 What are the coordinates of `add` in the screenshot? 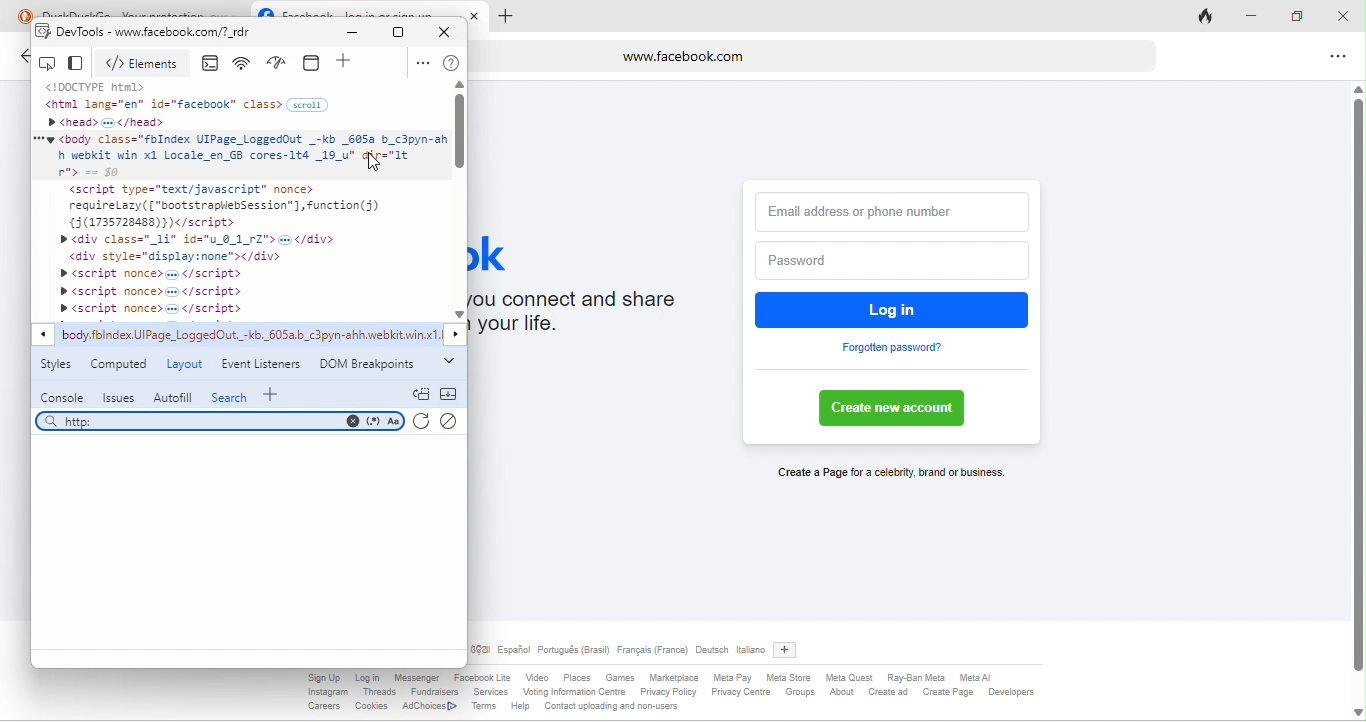 It's located at (275, 393).